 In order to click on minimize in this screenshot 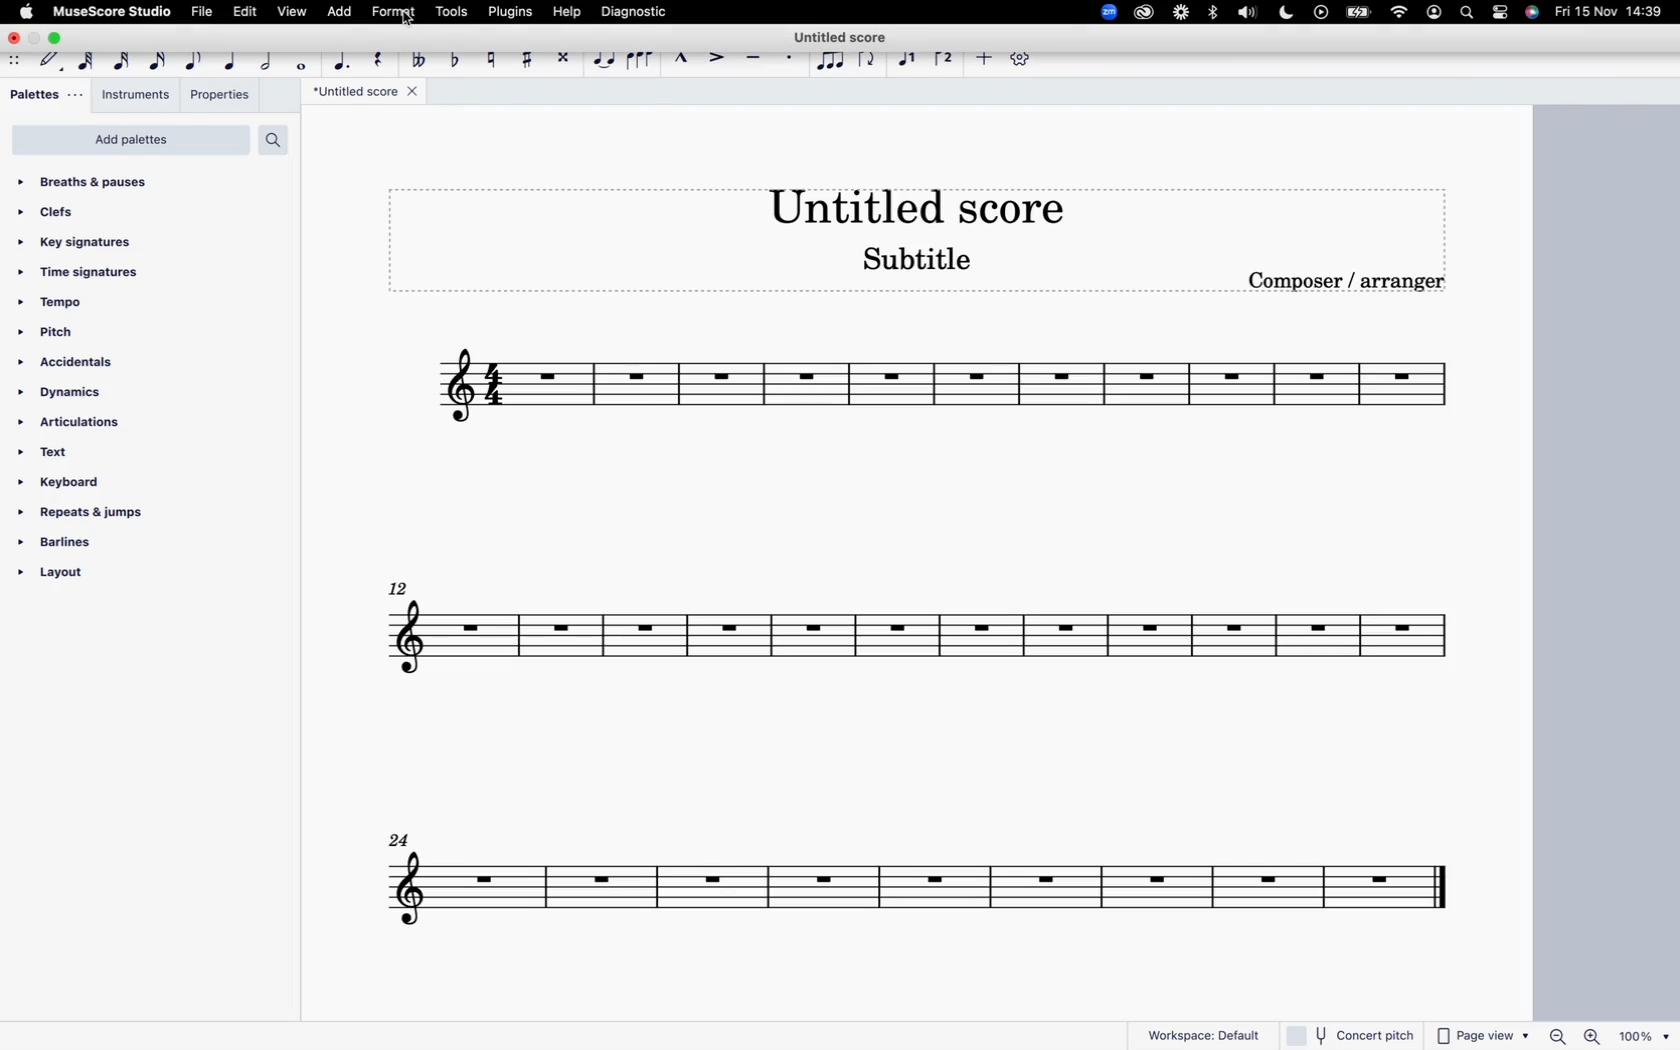, I will do `click(35, 39)`.